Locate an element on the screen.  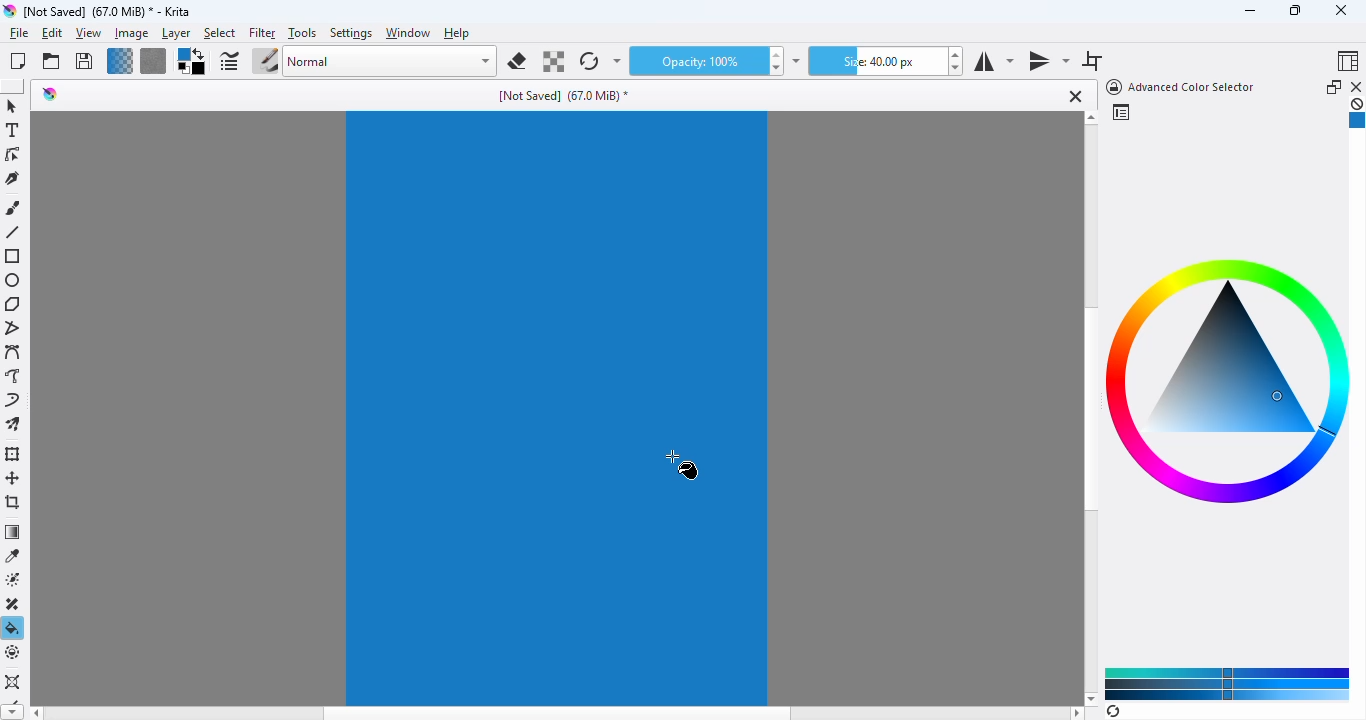
close is located at coordinates (1073, 96).